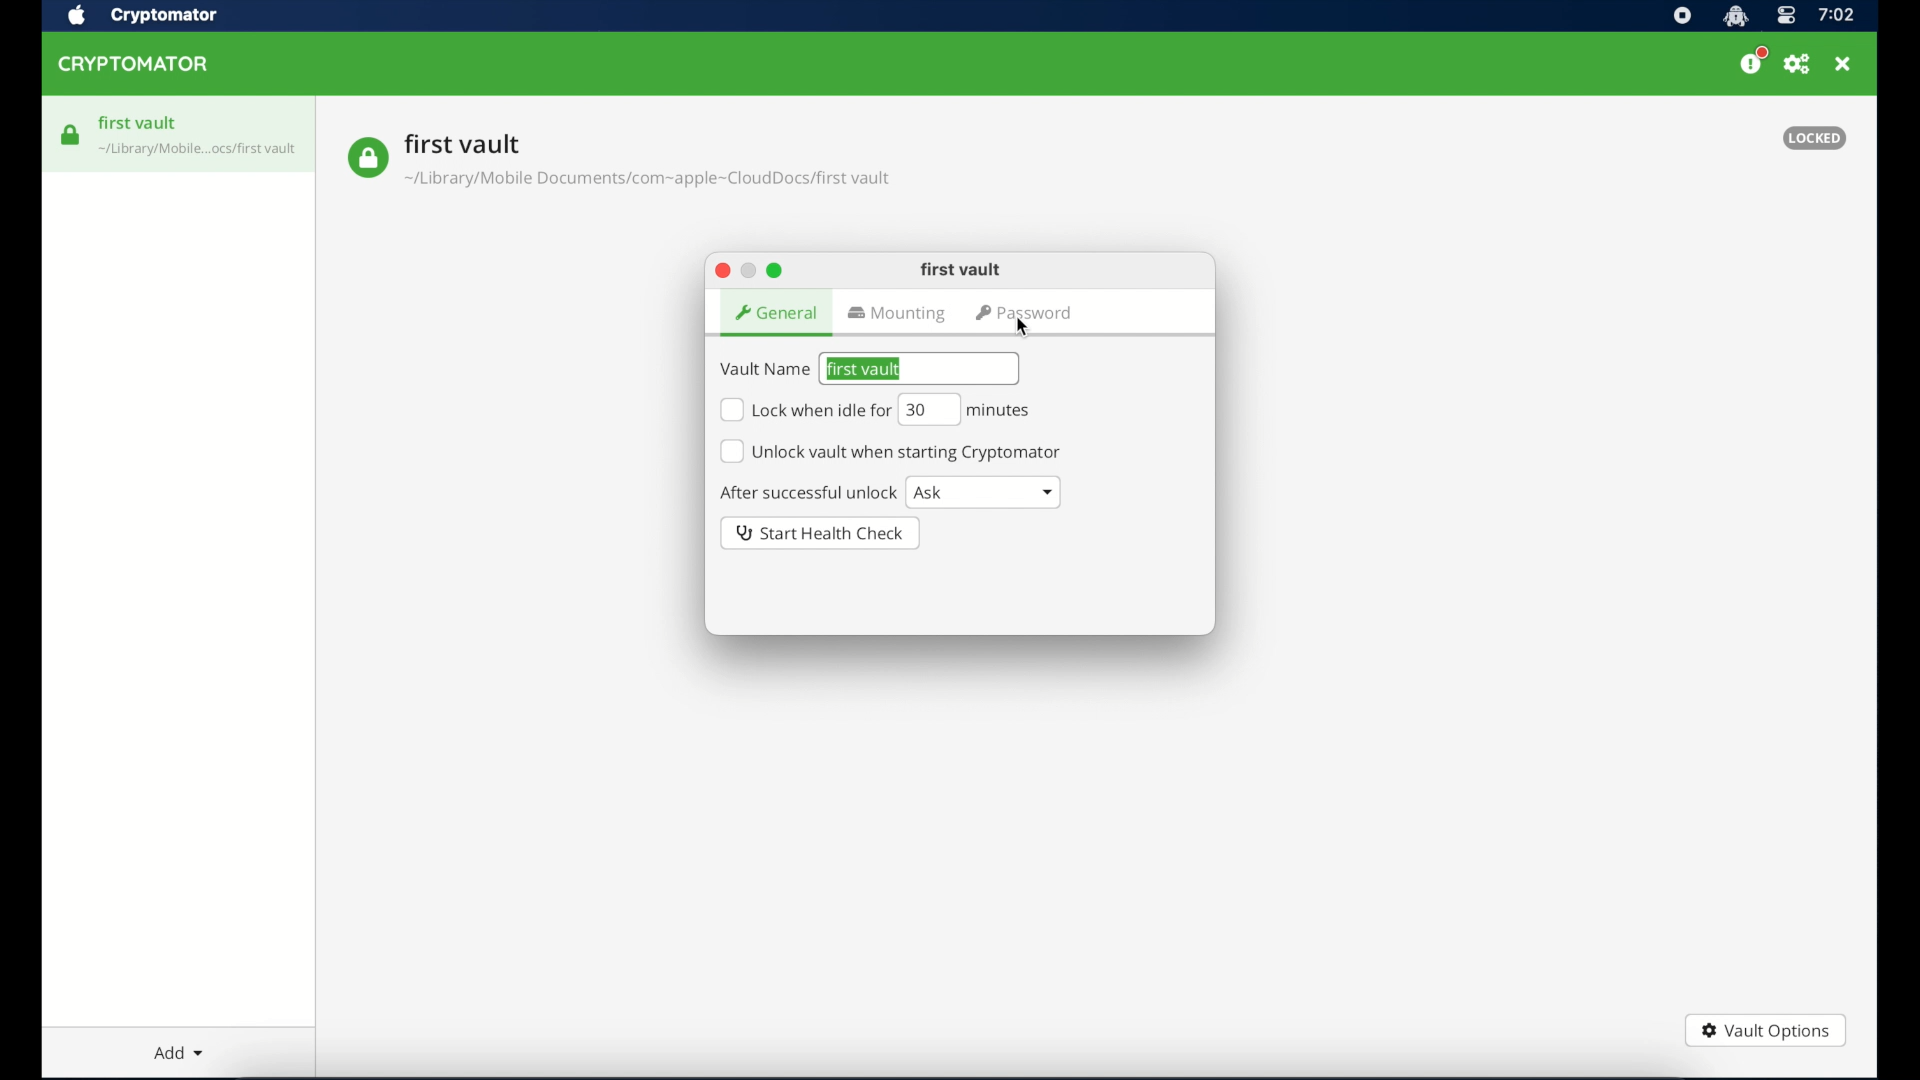 This screenshot has height=1080, width=1920. I want to click on cryptomator, so click(134, 65).